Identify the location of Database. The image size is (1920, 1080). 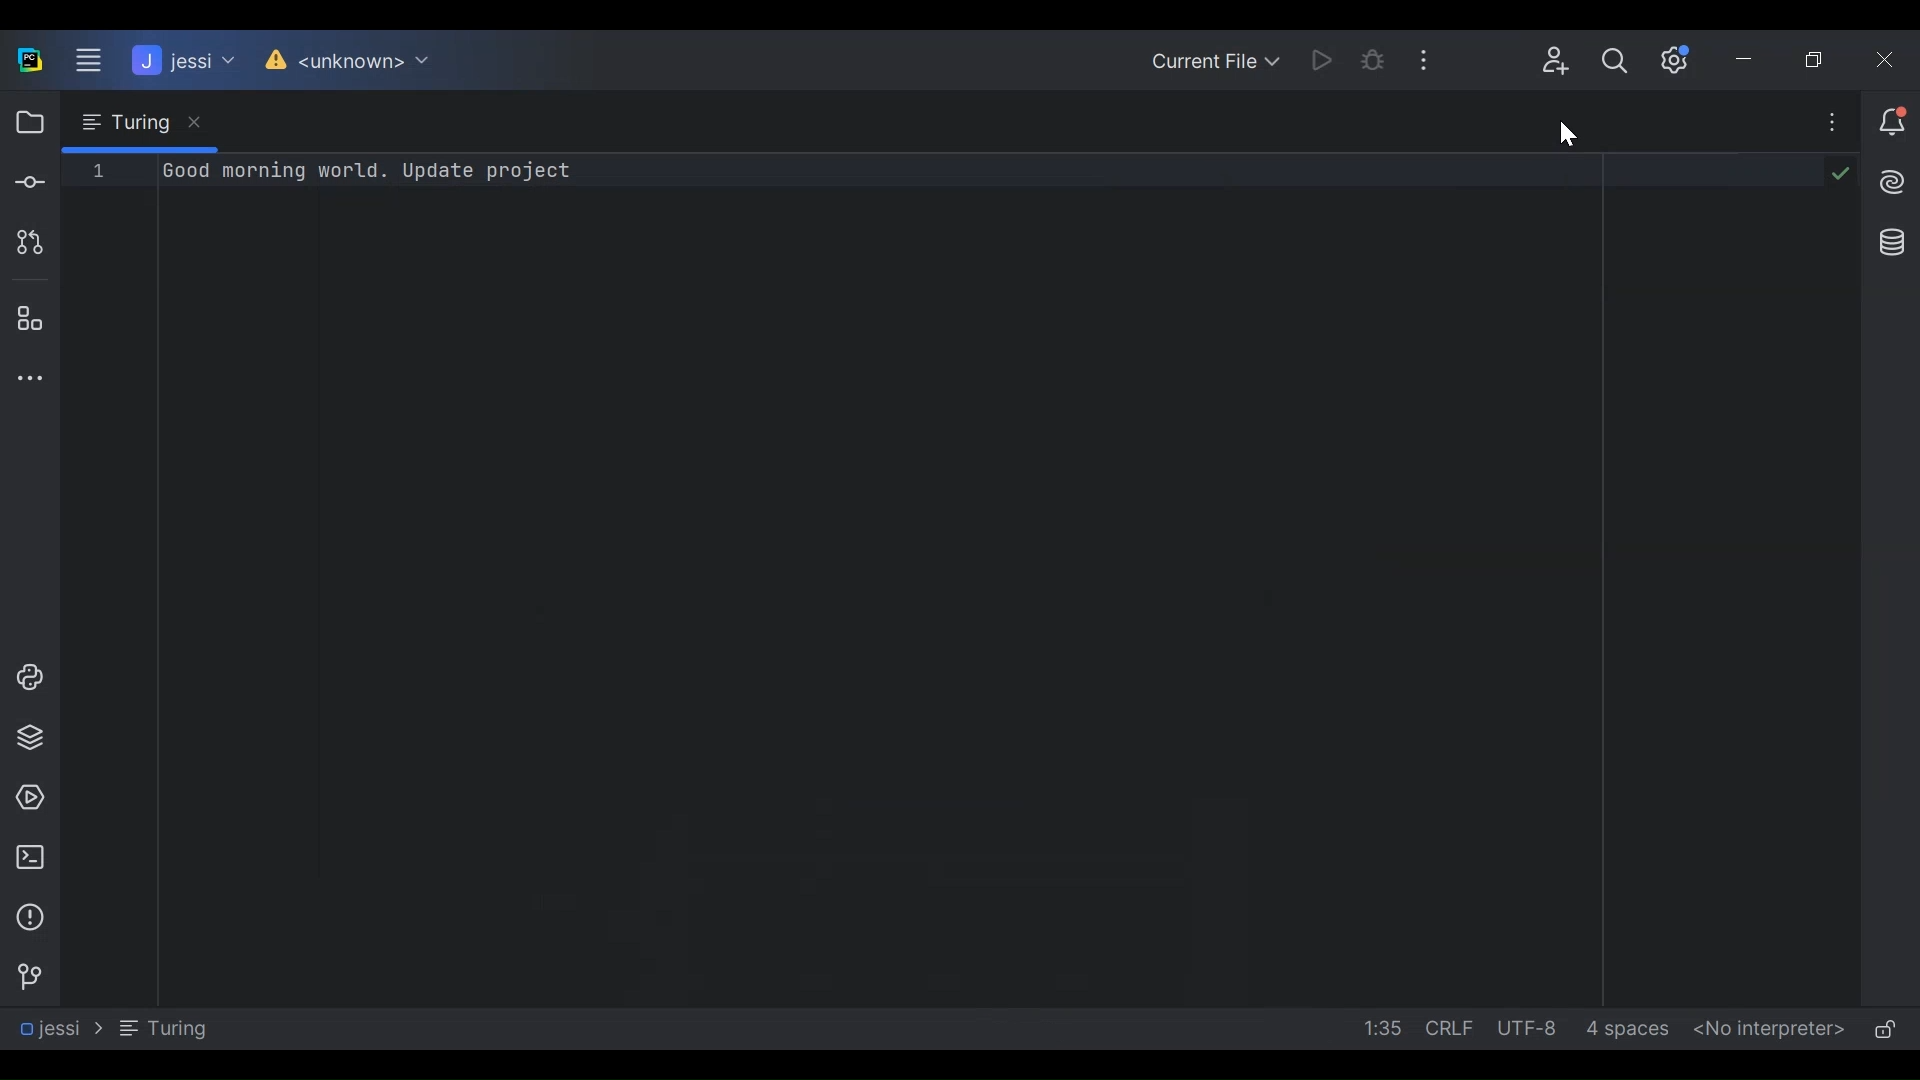
(1894, 248).